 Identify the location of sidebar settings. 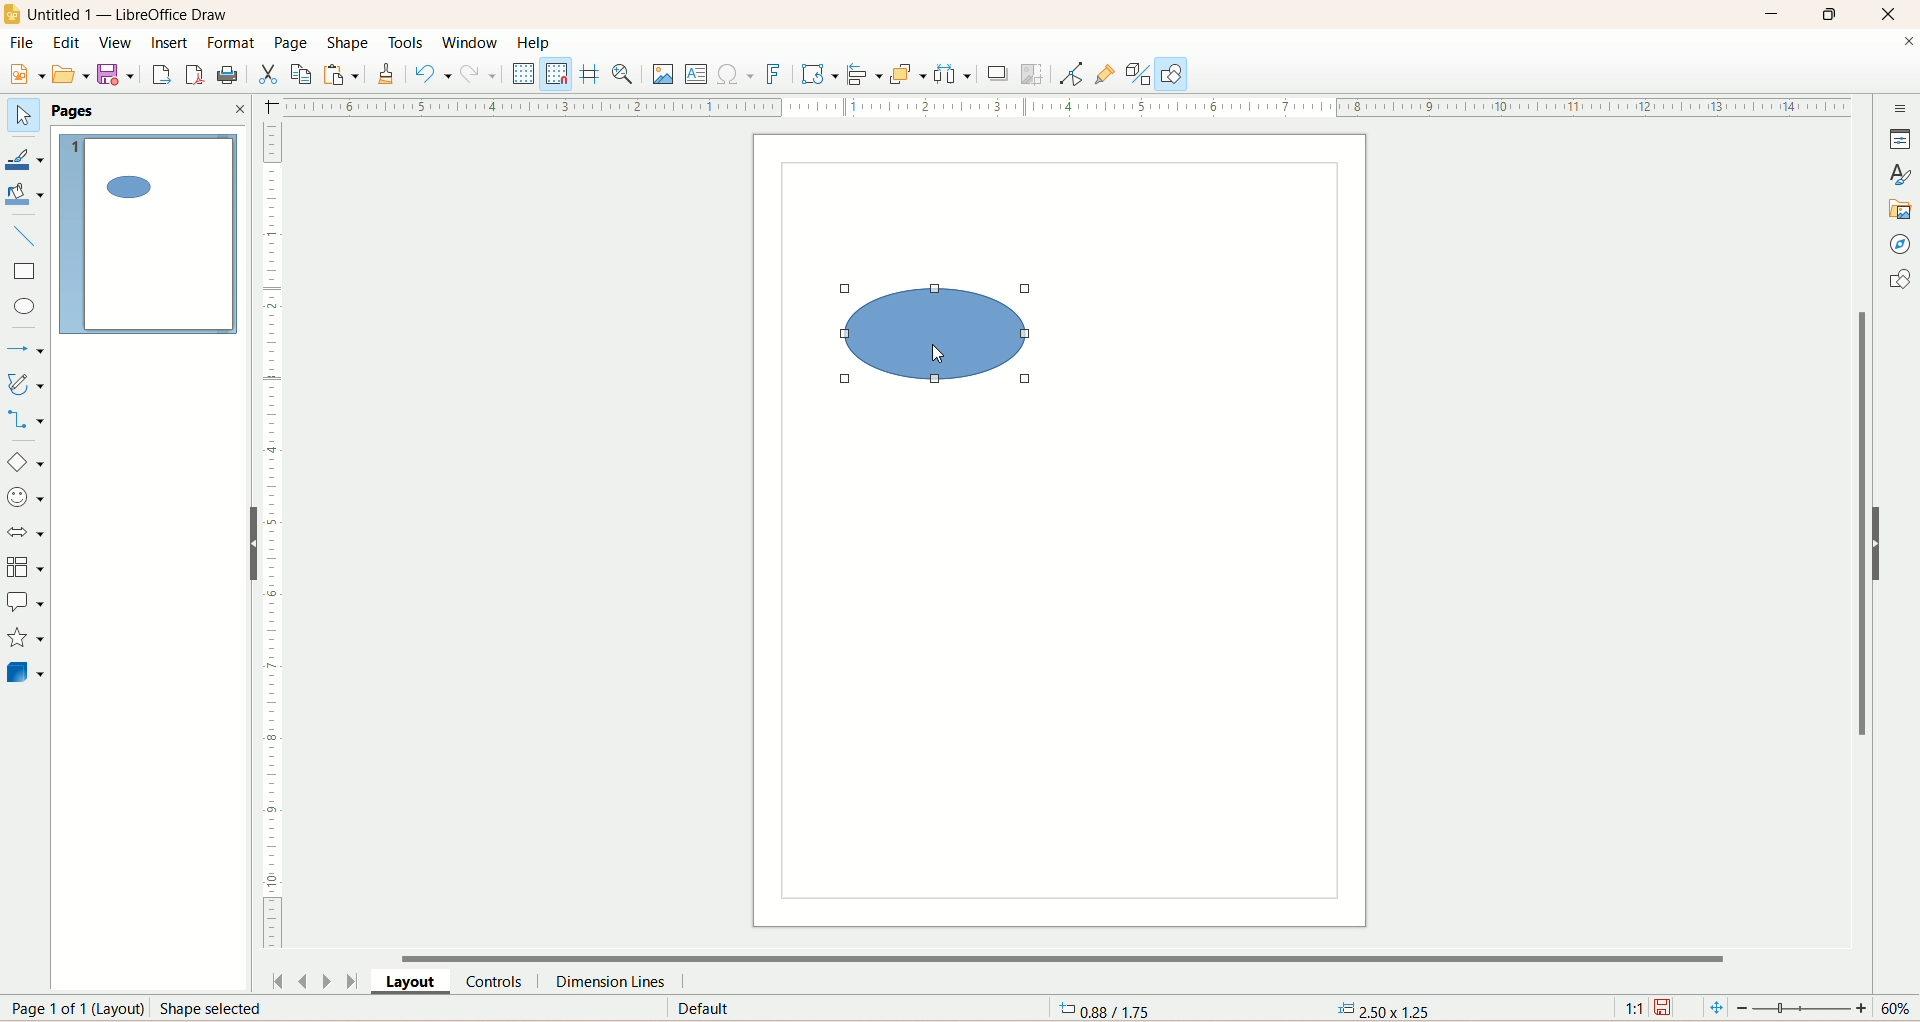
(1901, 110).